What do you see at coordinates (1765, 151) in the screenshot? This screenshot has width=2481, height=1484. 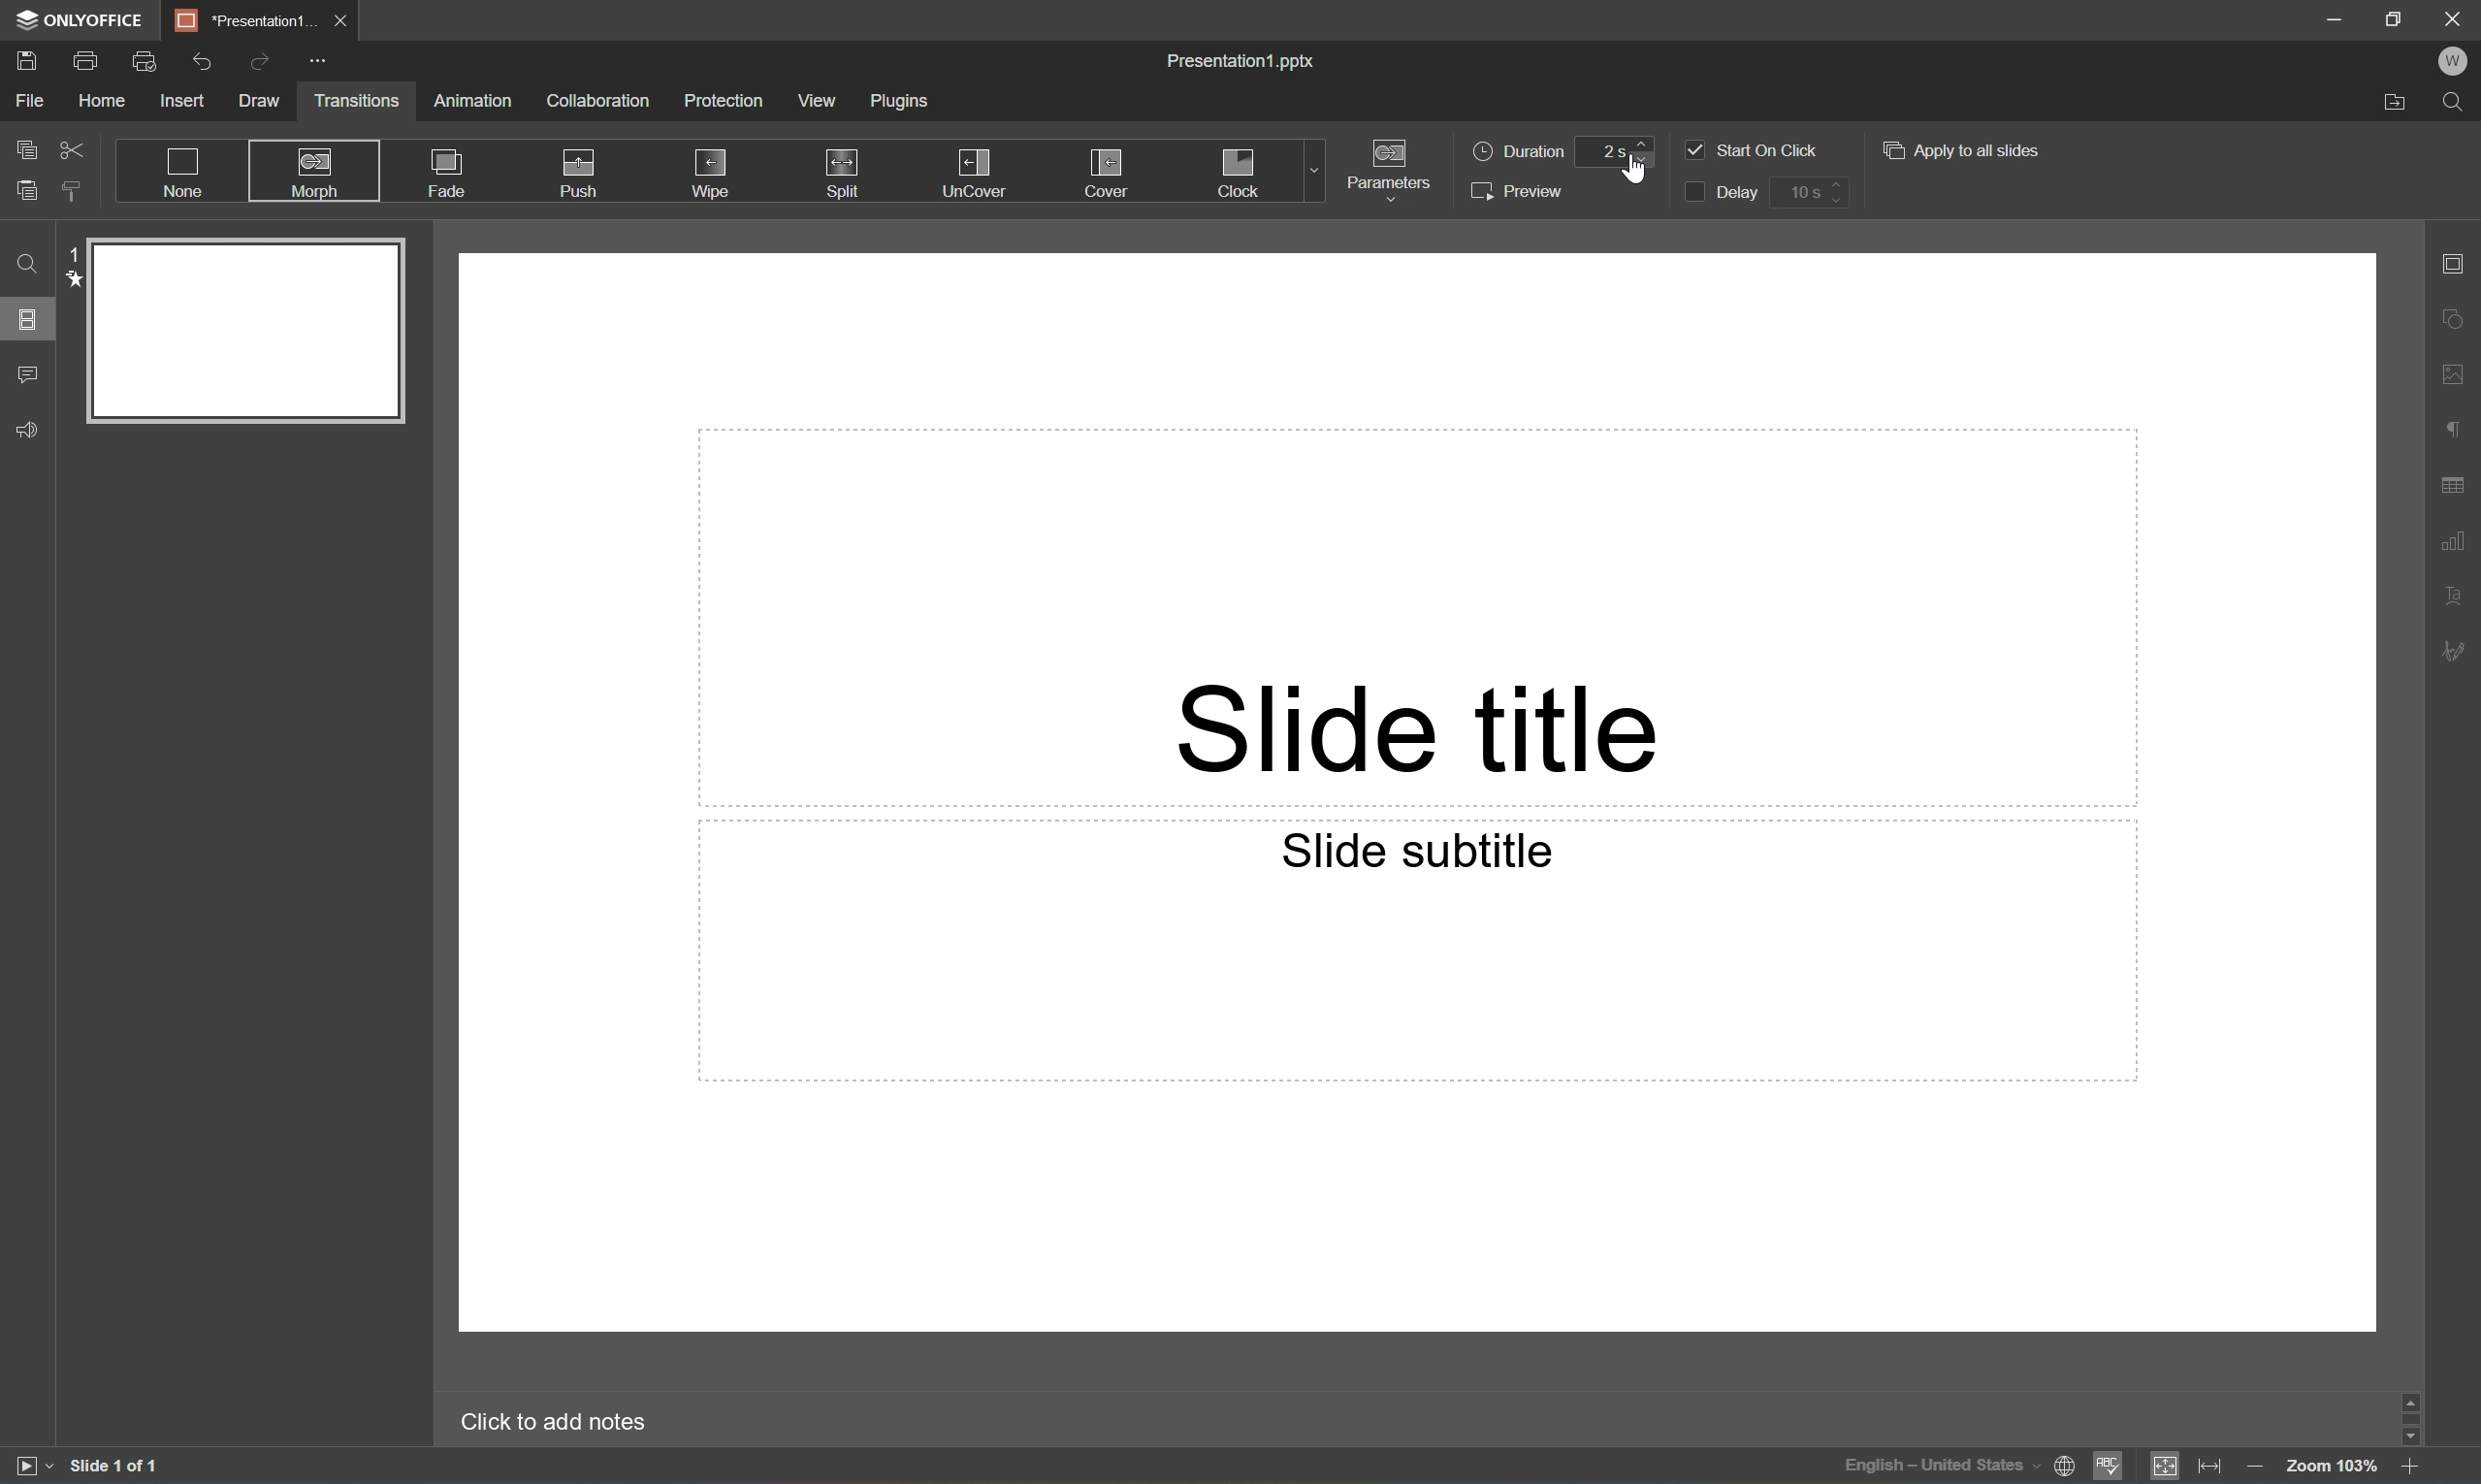 I see `Start on click` at bounding box center [1765, 151].